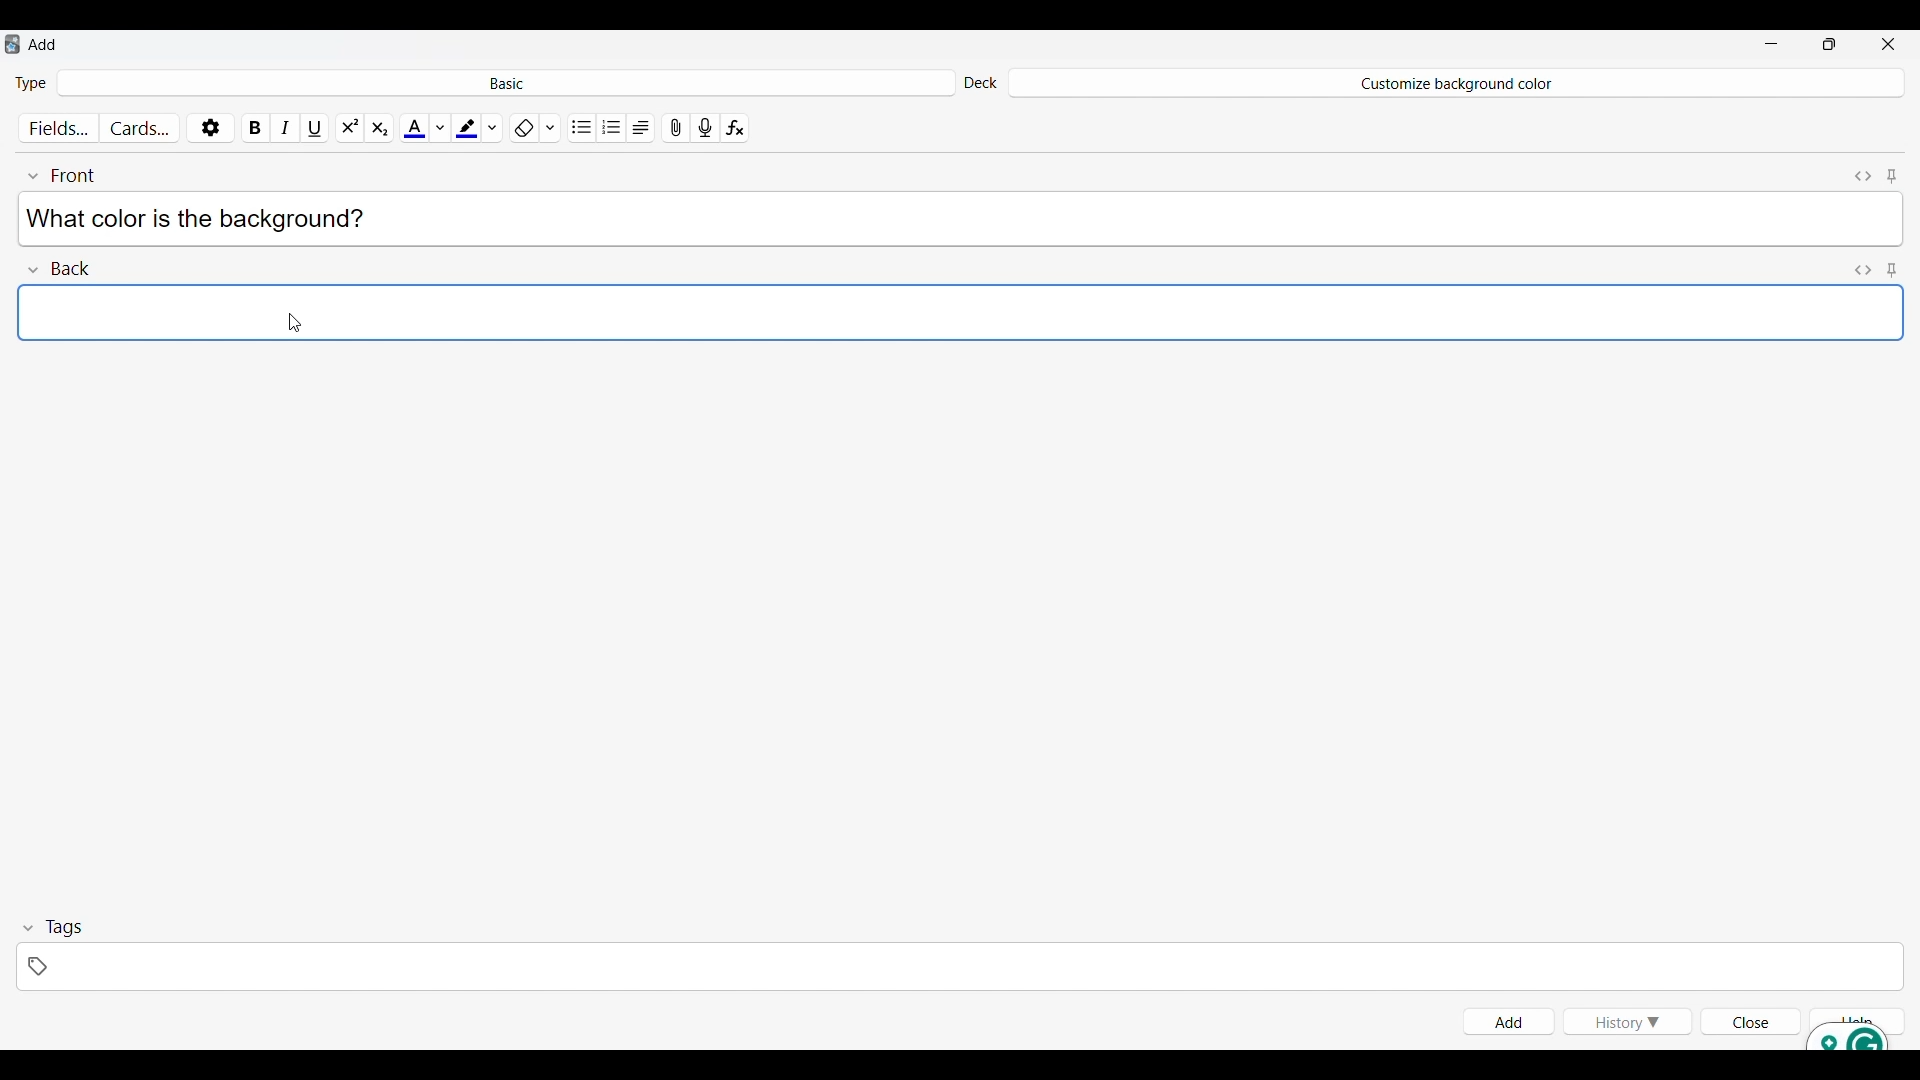  What do you see at coordinates (980, 83) in the screenshot?
I see `Indicates Deck settings` at bounding box center [980, 83].